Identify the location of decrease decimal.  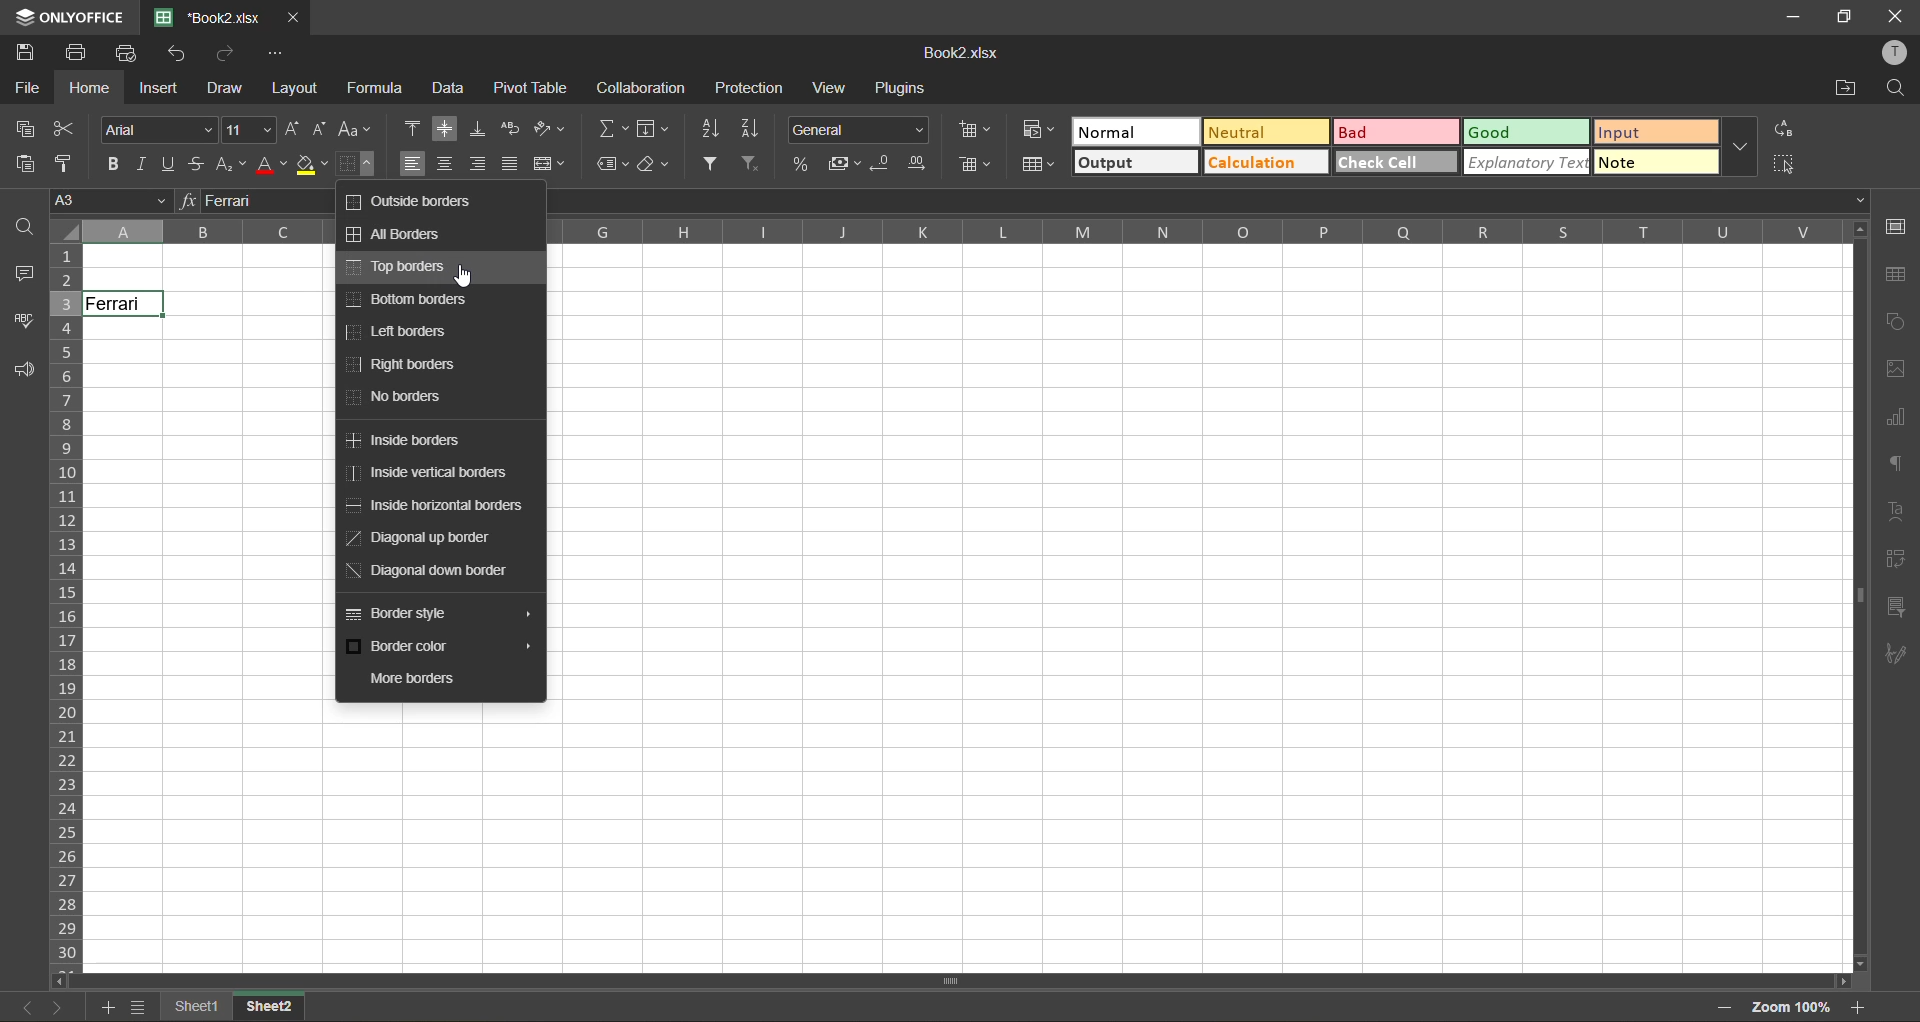
(878, 162).